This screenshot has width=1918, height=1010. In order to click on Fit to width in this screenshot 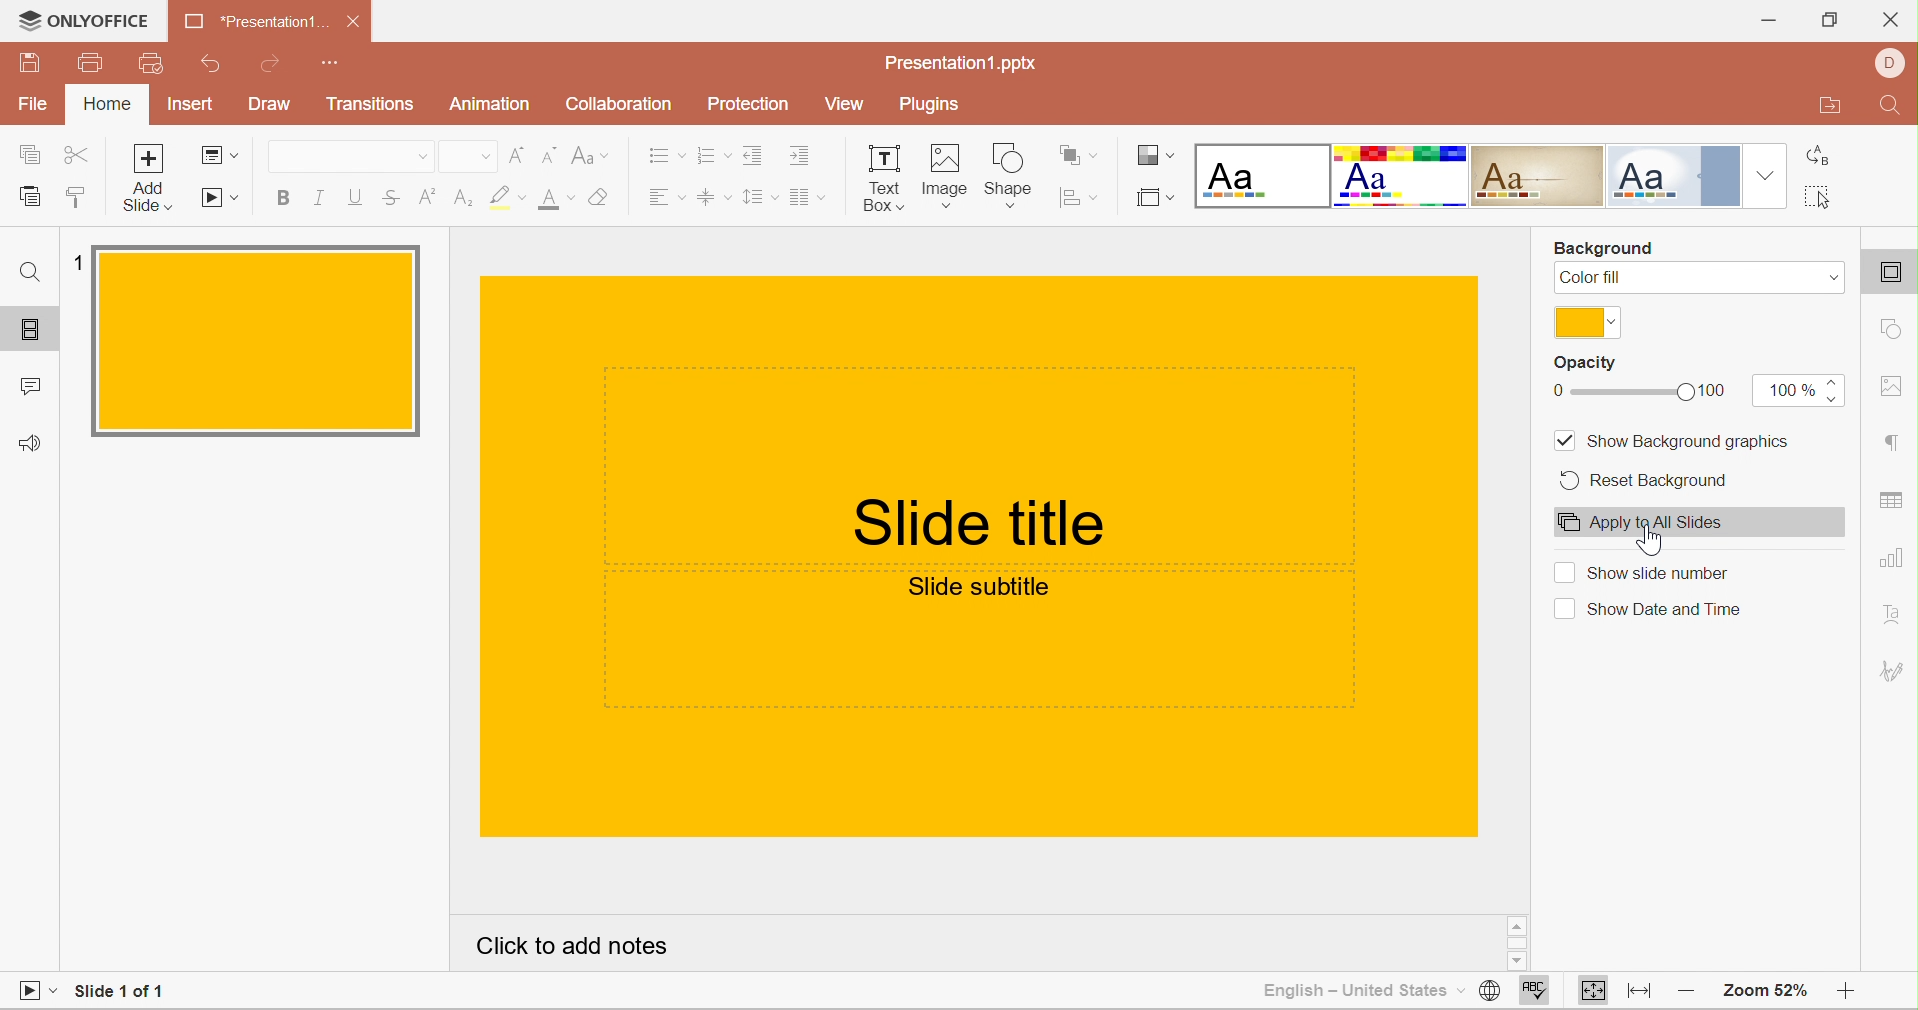, I will do `click(1643, 993)`.